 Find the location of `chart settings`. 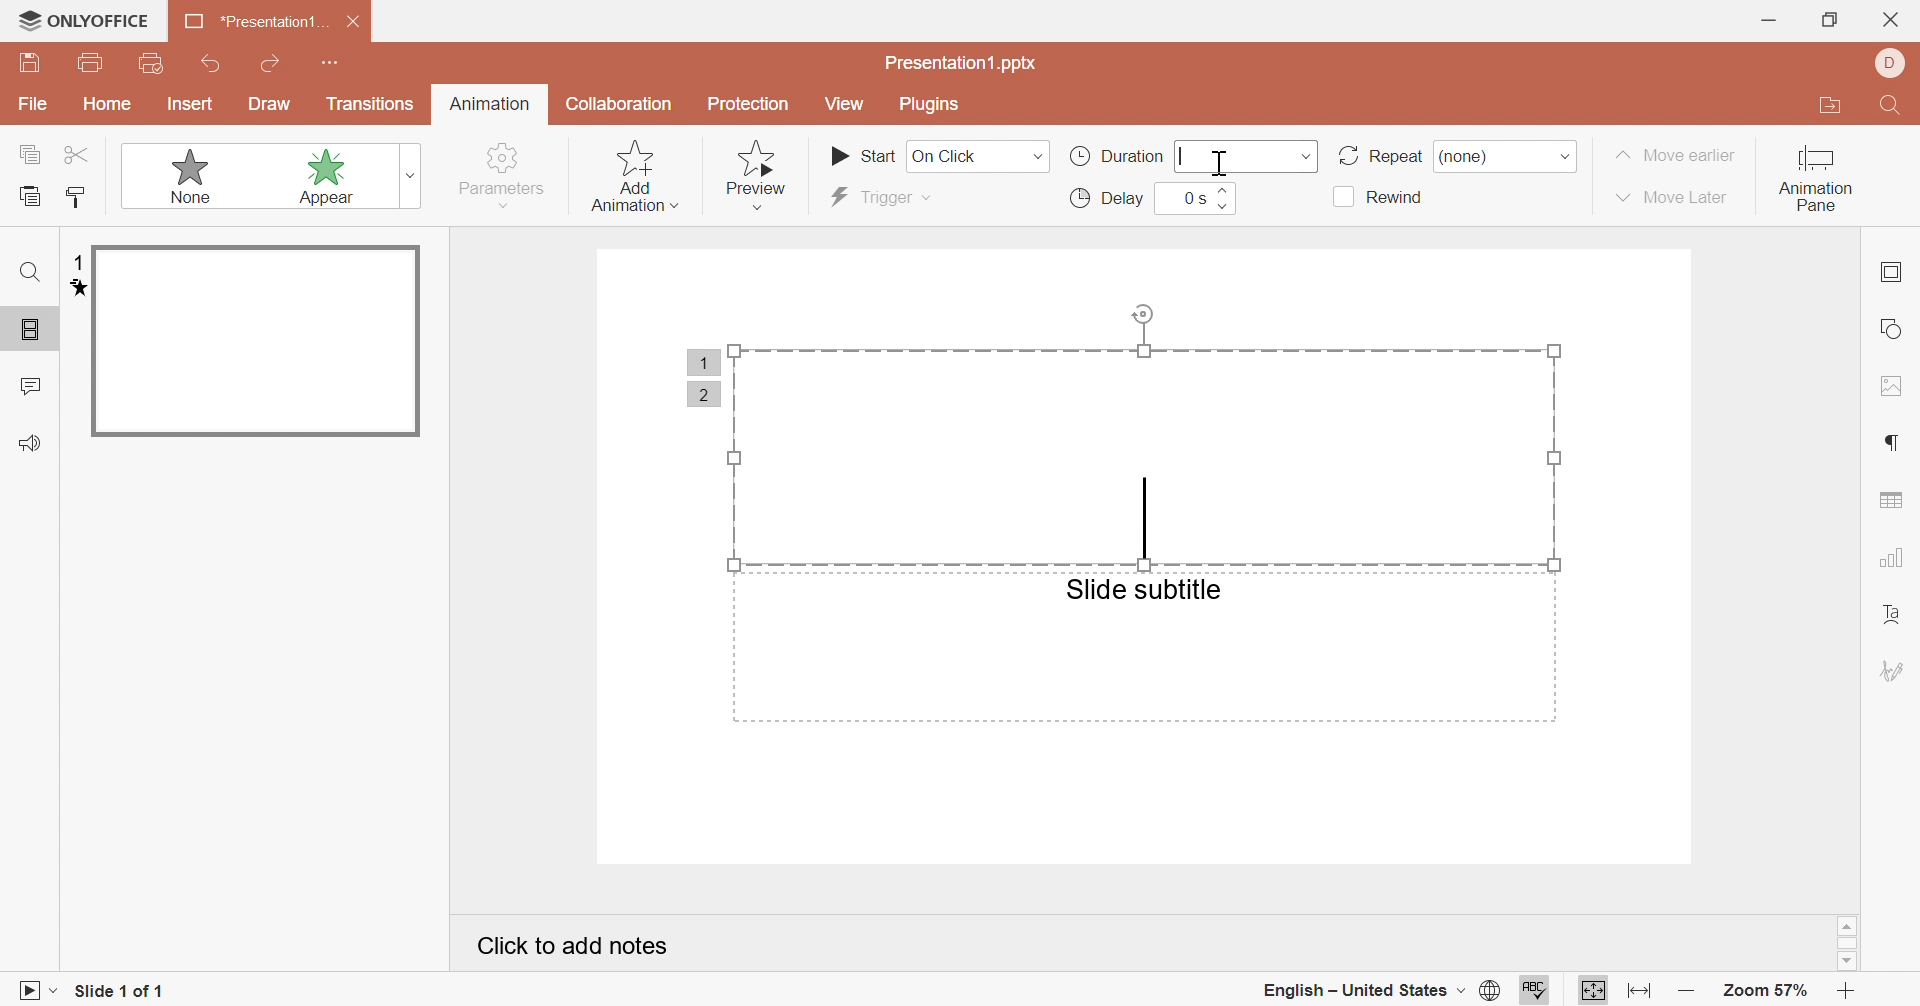

chart settings is located at coordinates (1893, 556).